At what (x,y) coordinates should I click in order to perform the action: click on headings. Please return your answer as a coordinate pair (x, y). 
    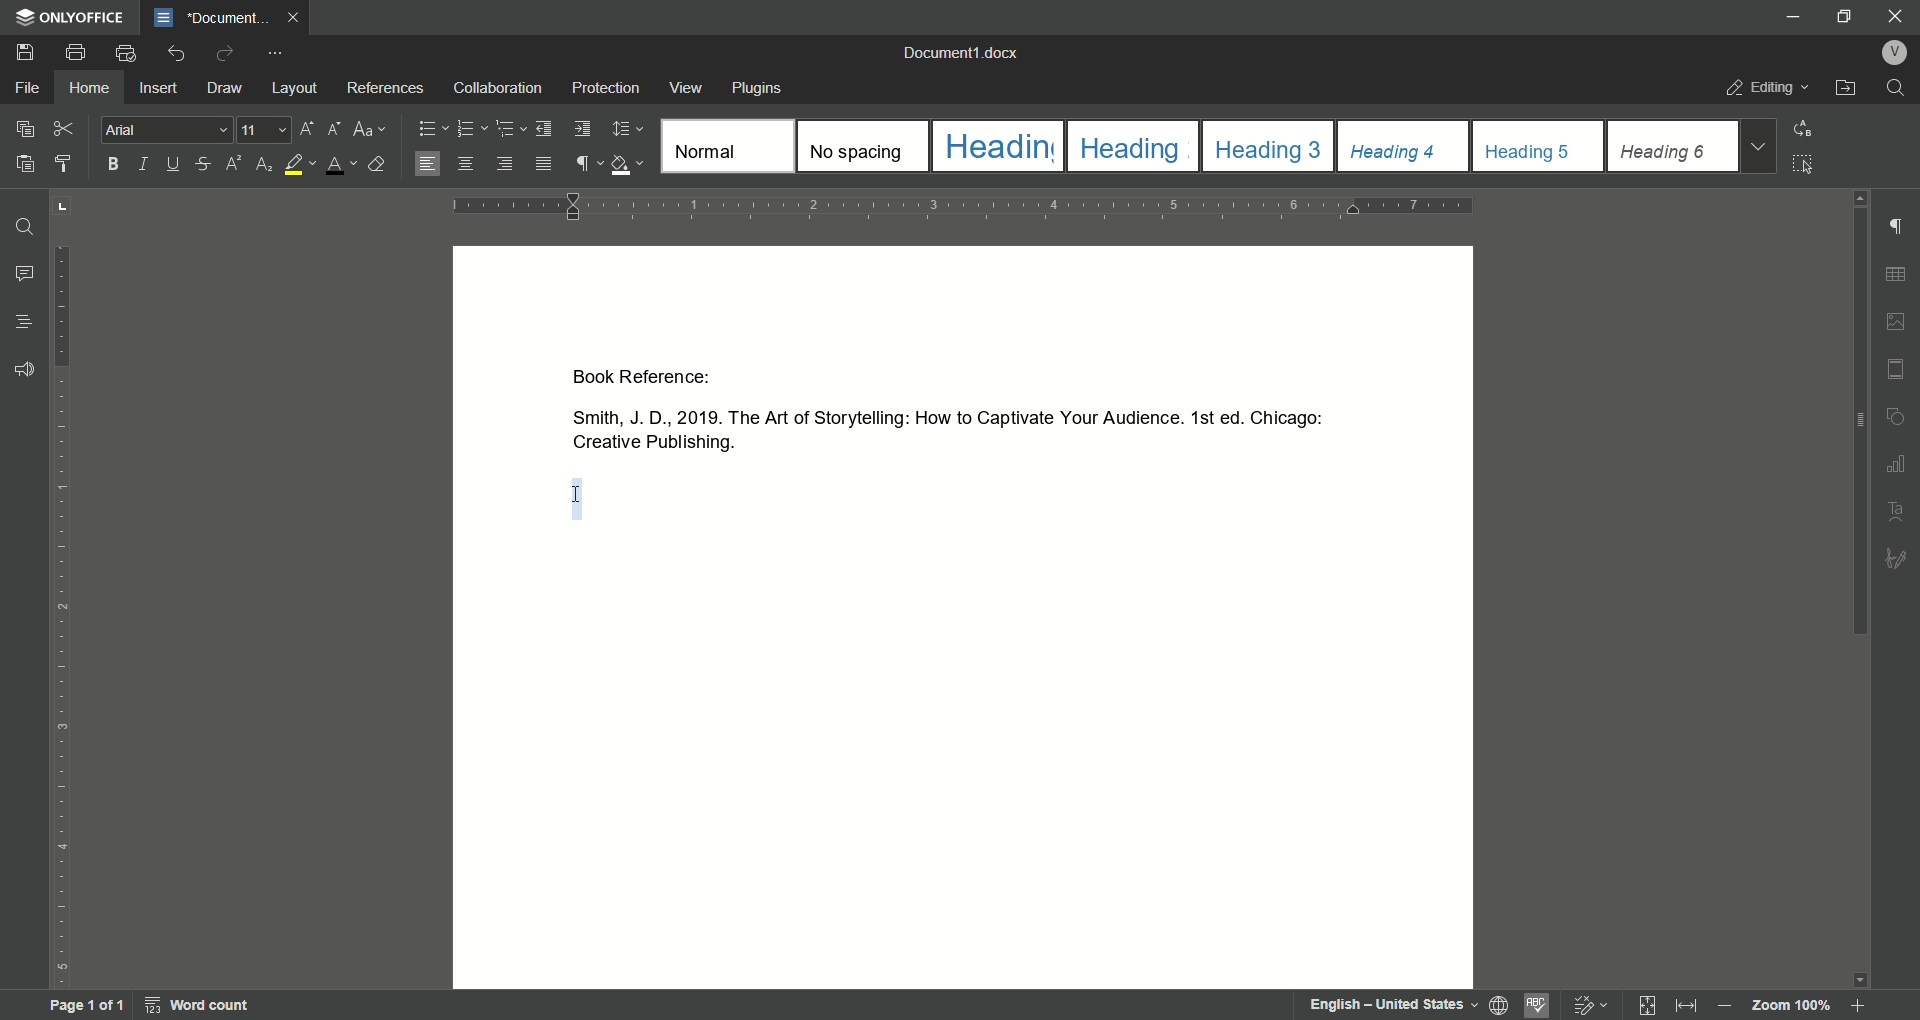
    Looking at the image, I should click on (1269, 146).